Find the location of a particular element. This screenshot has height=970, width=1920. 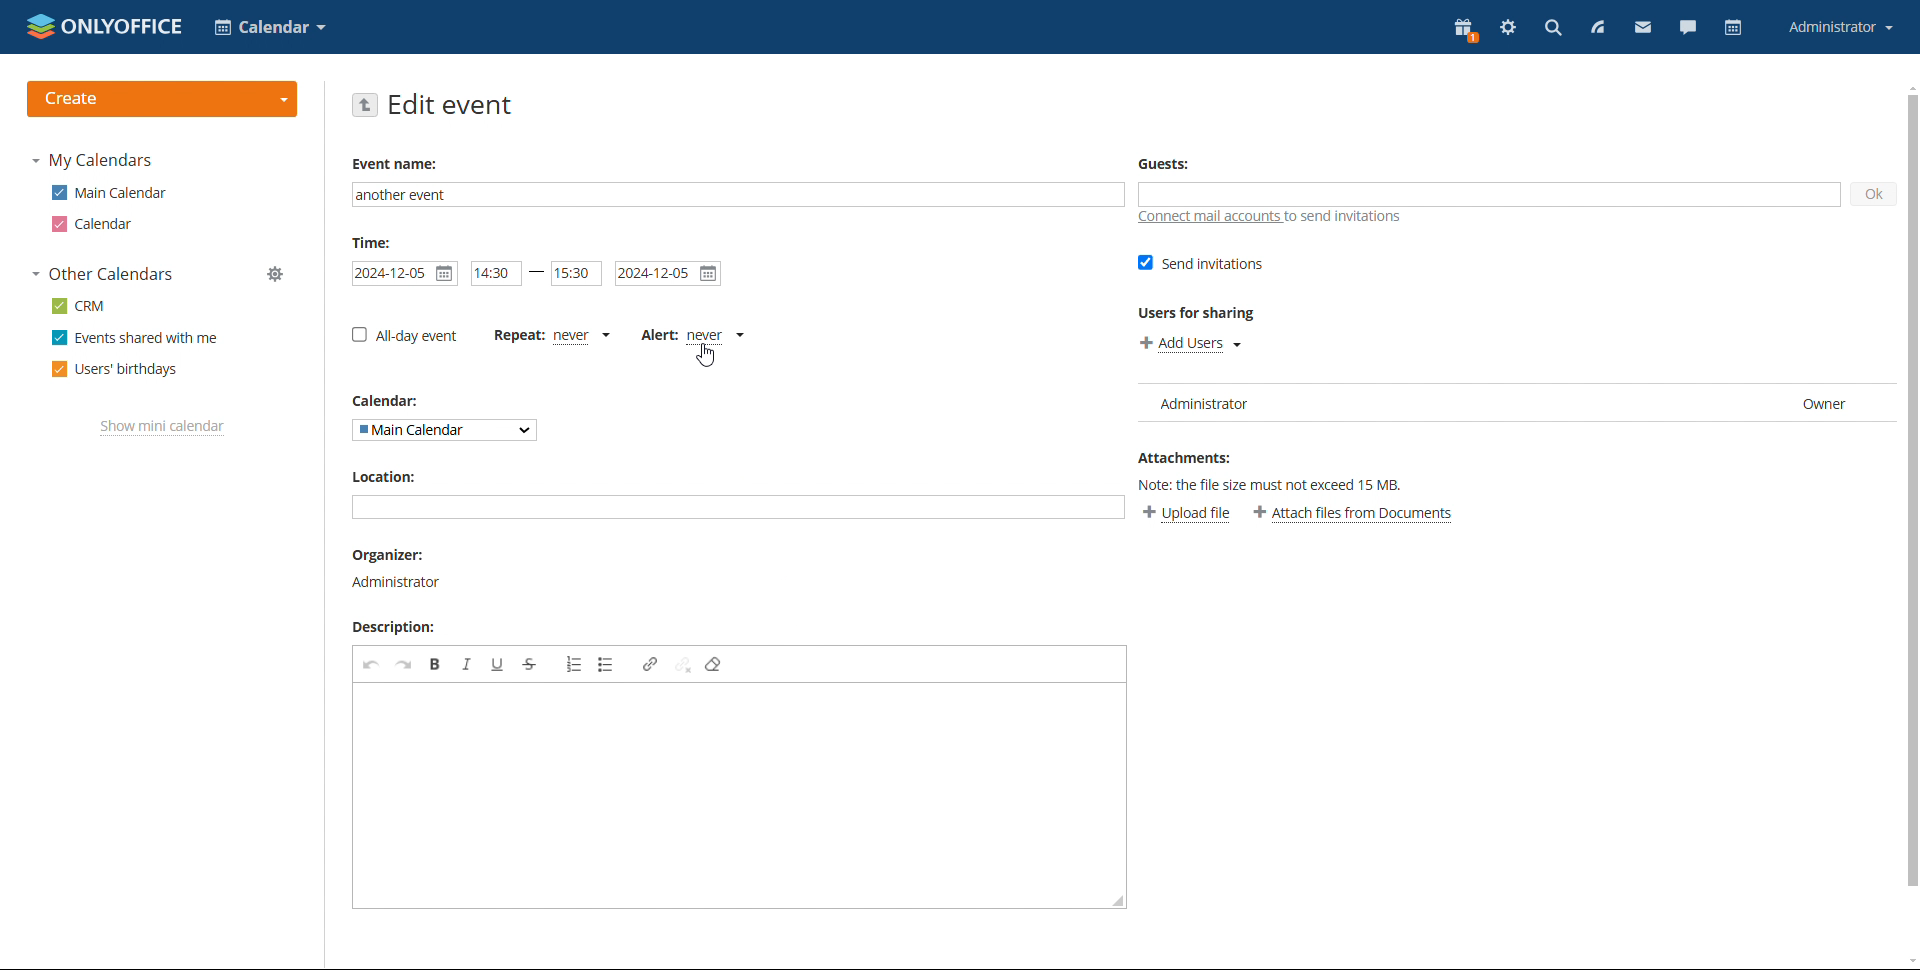

start time is located at coordinates (497, 273).